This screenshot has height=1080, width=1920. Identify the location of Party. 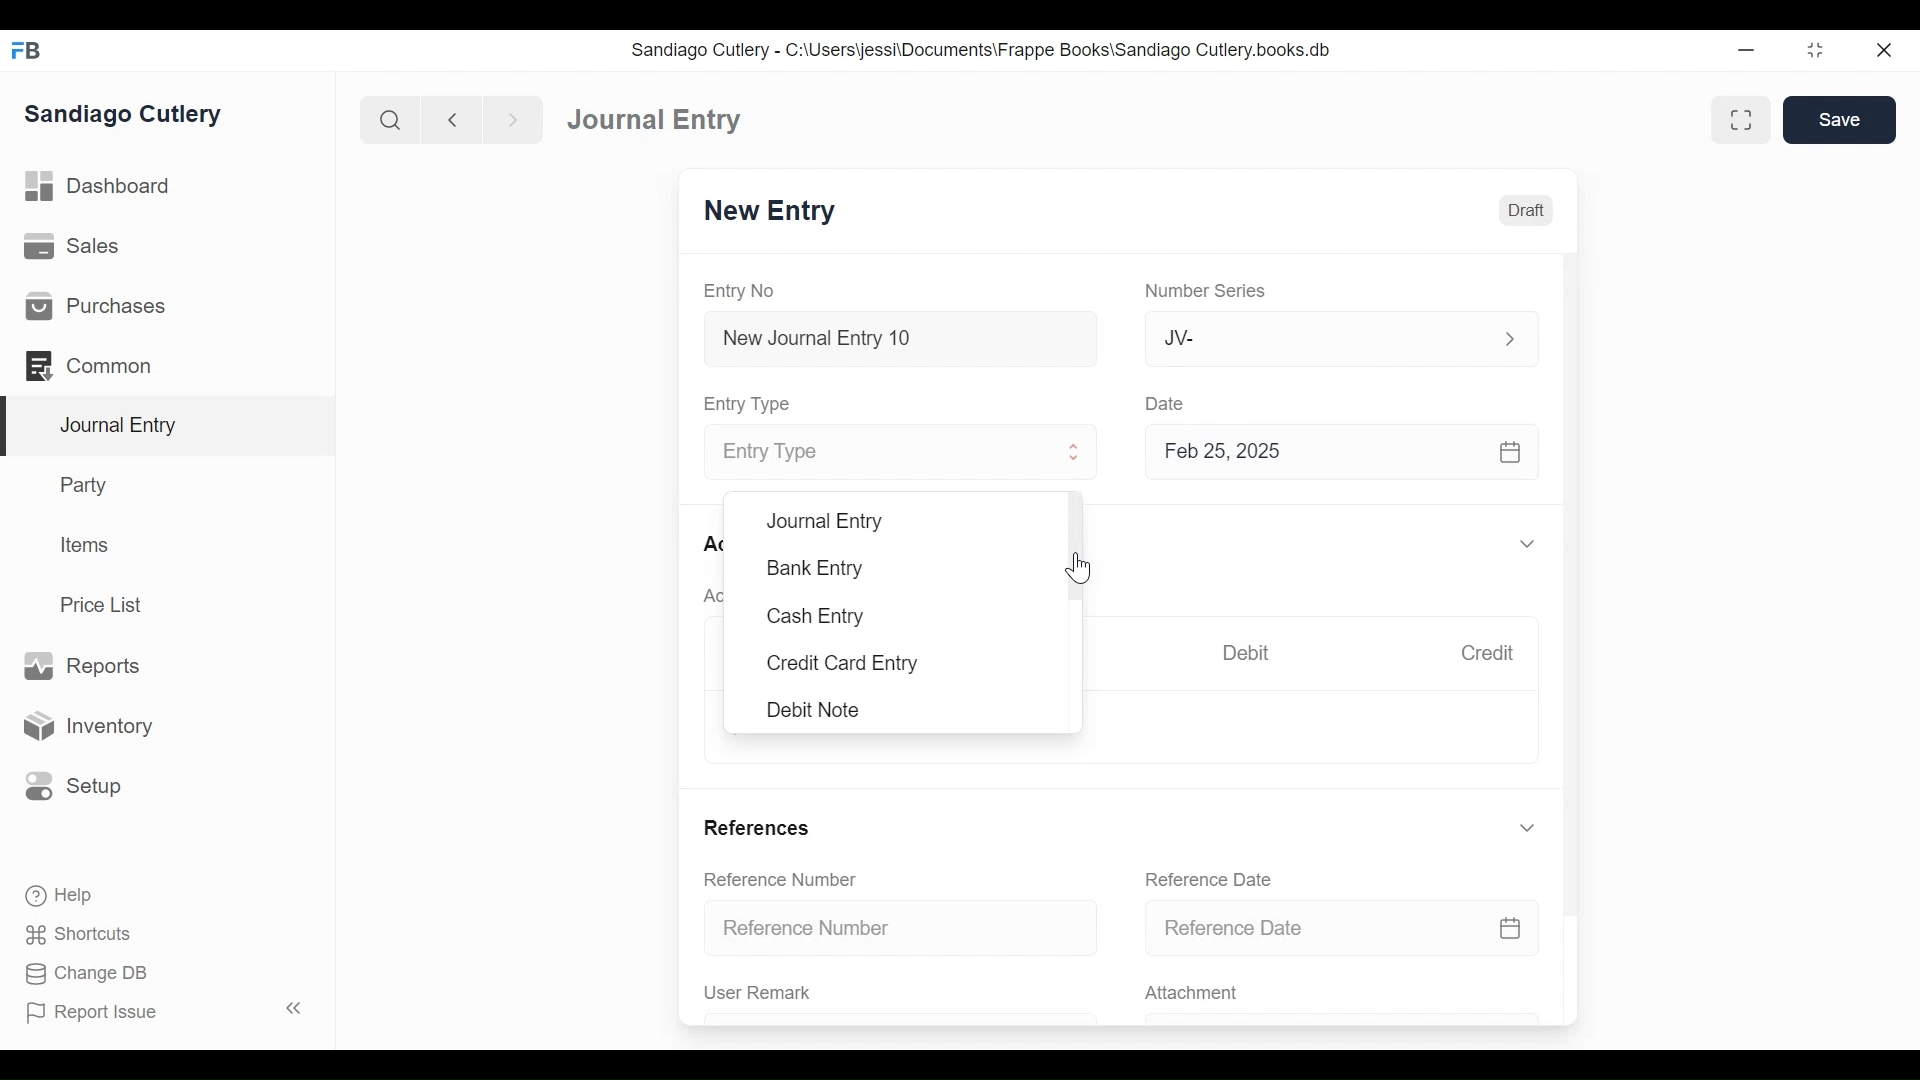
(81, 485).